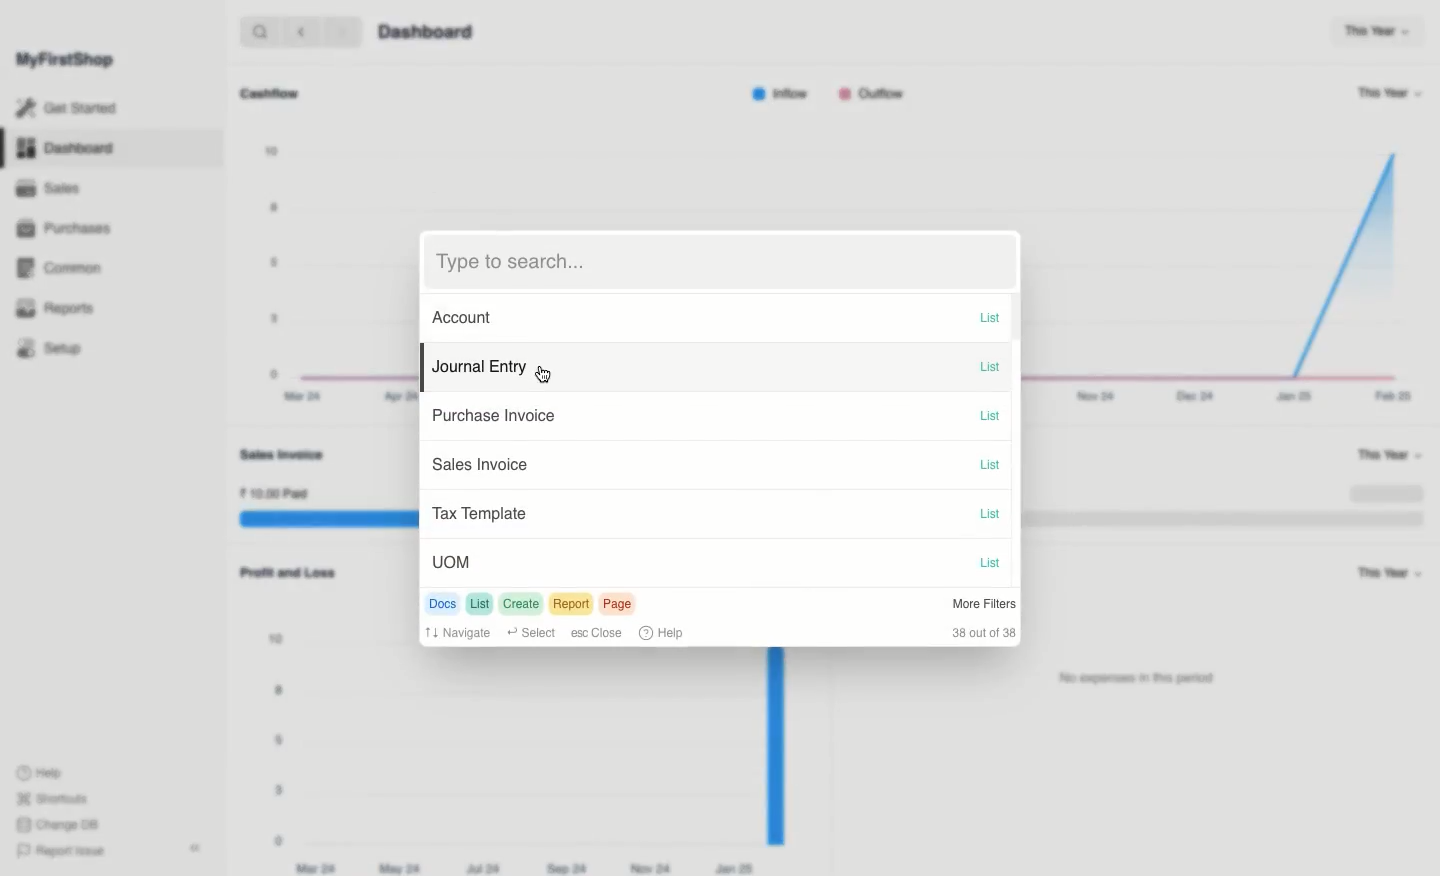 The image size is (1440, 876). I want to click on Purchase Invoice, so click(493, 416).